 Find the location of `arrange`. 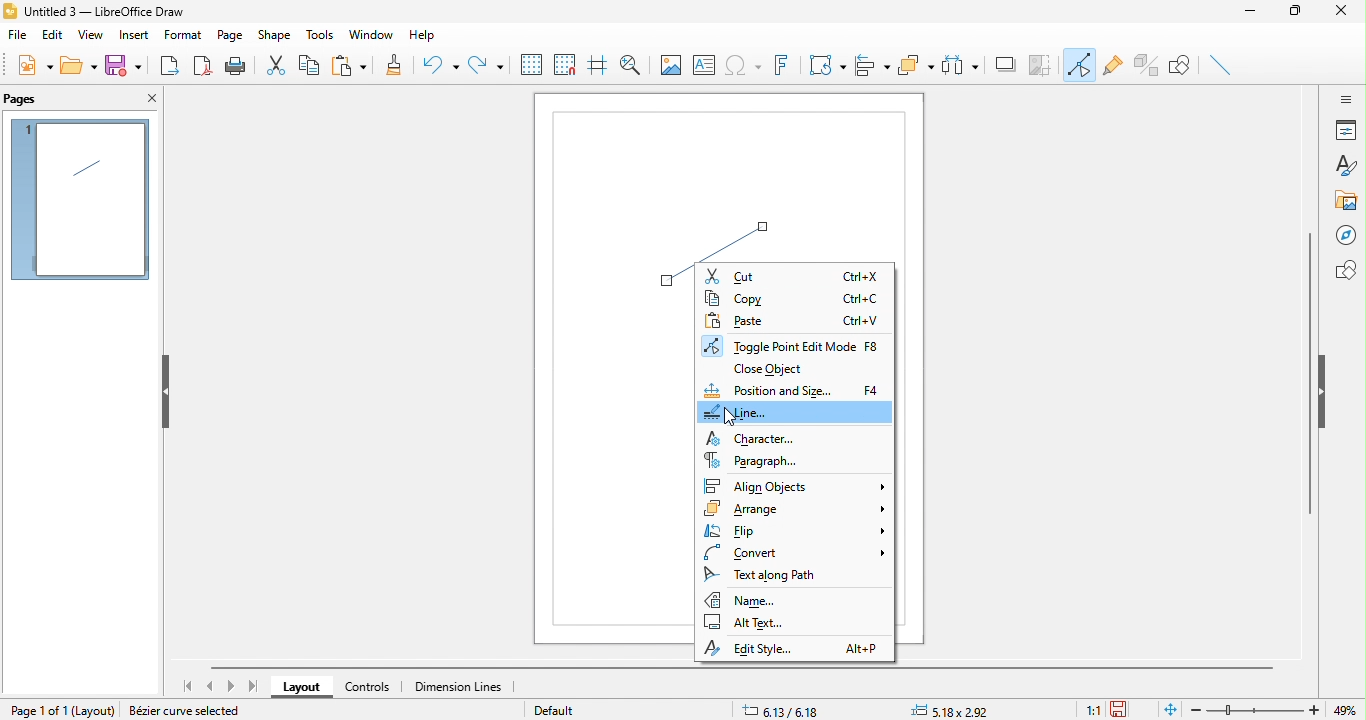

arrange is located at coordinates (916, 66).